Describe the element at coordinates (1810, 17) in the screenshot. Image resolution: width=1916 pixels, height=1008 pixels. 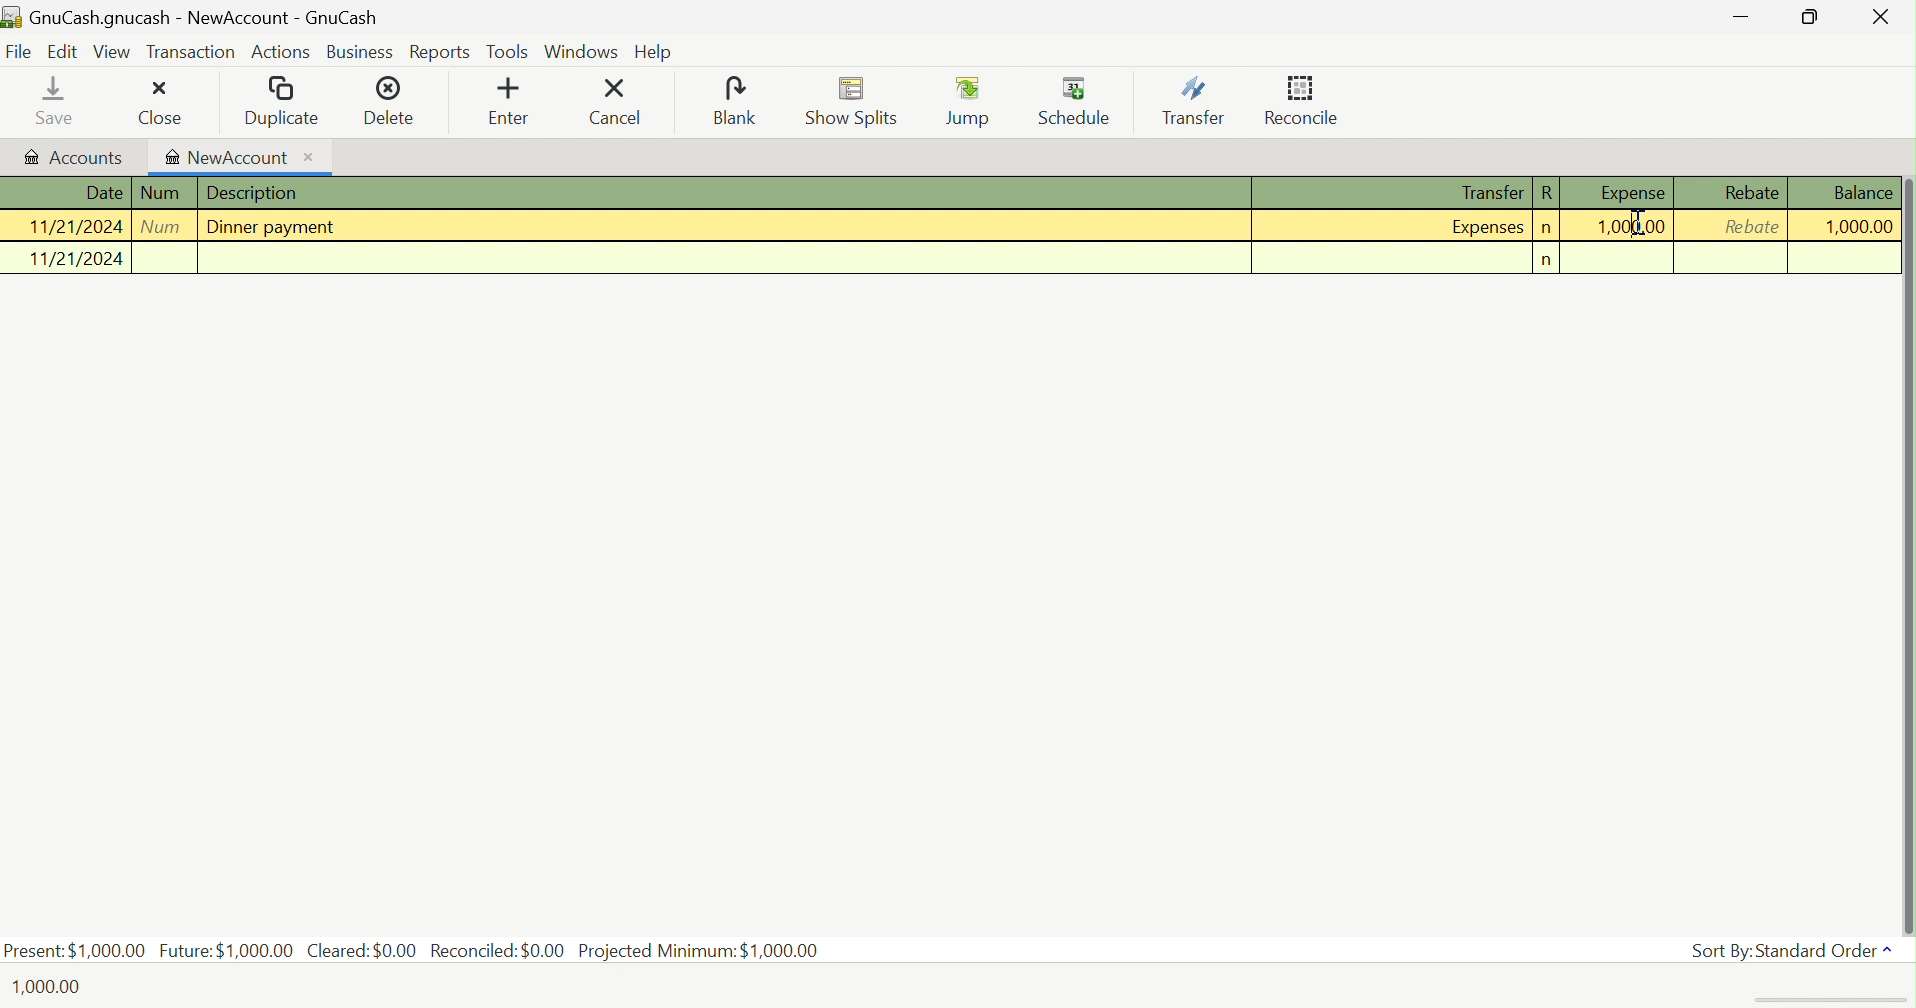
I see `Restore Down` at that location.